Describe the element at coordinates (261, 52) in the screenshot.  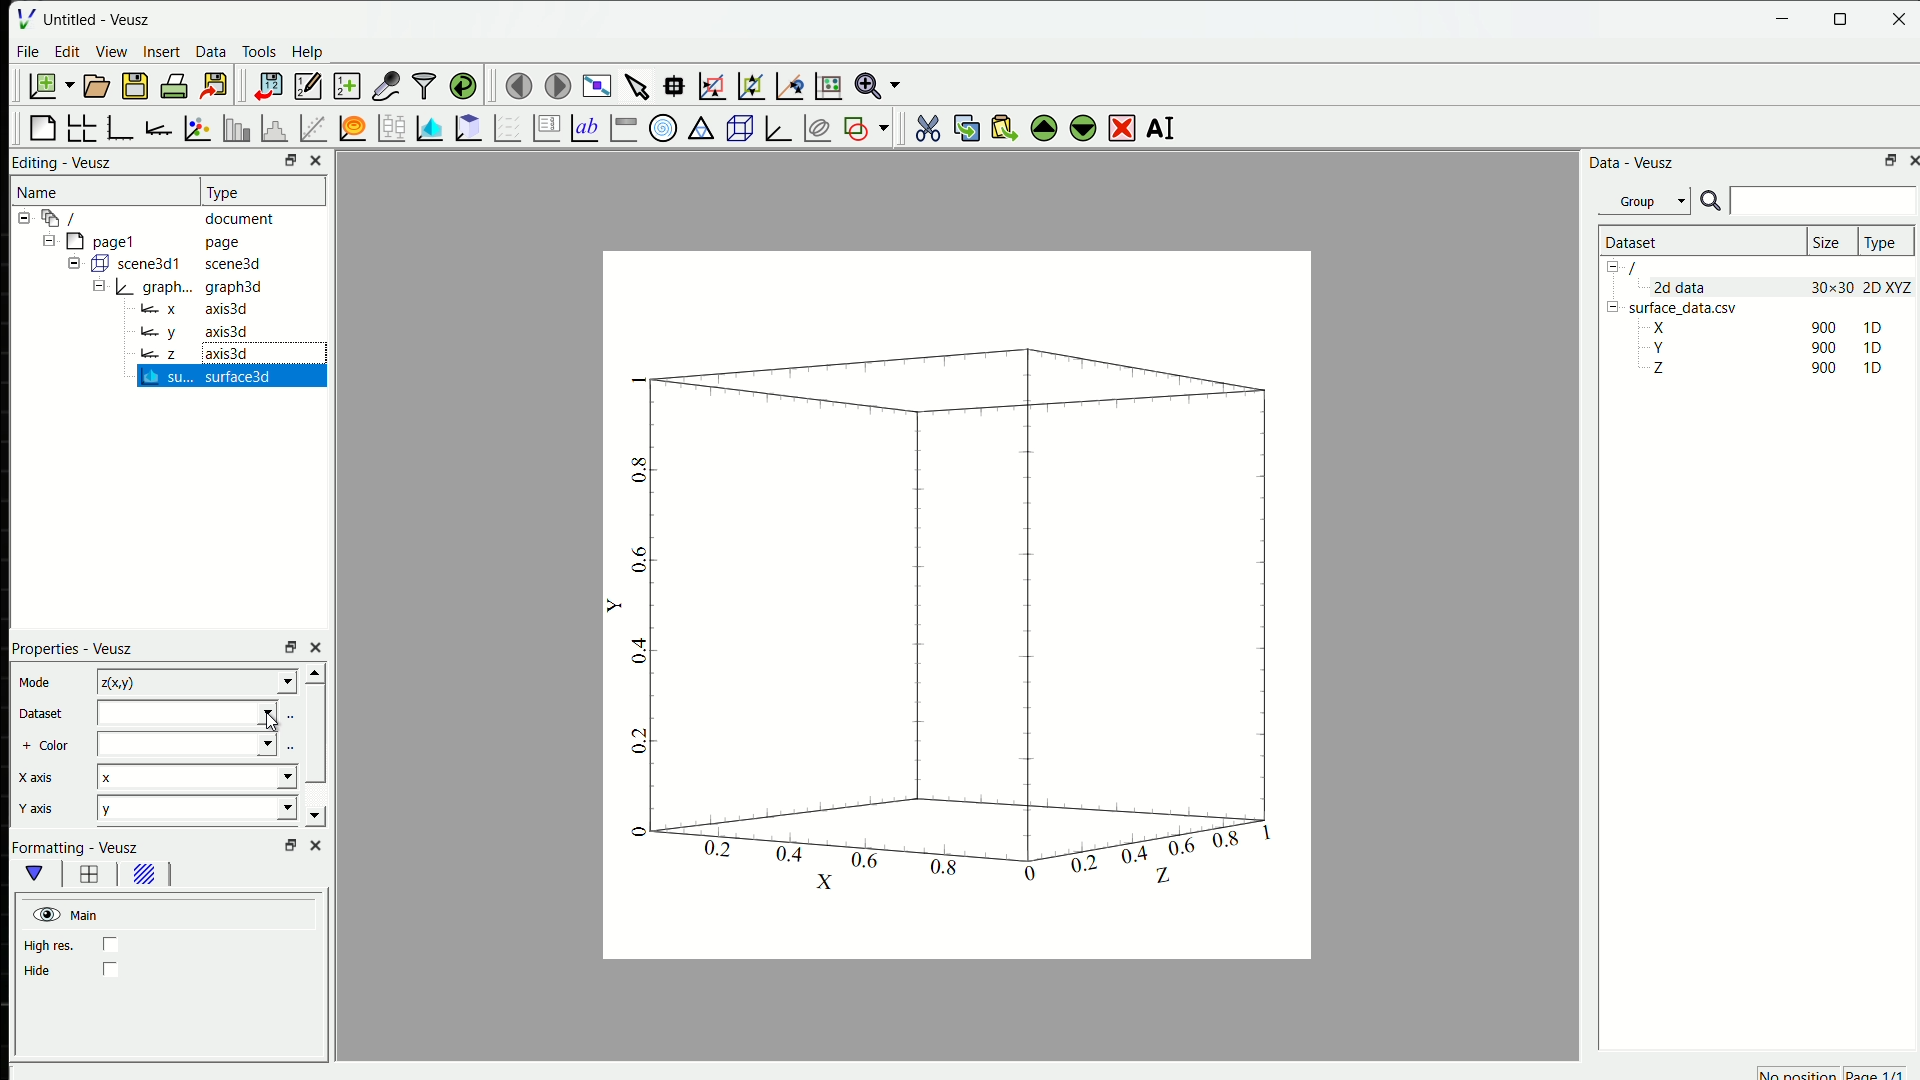
I see `Tools` at that location.